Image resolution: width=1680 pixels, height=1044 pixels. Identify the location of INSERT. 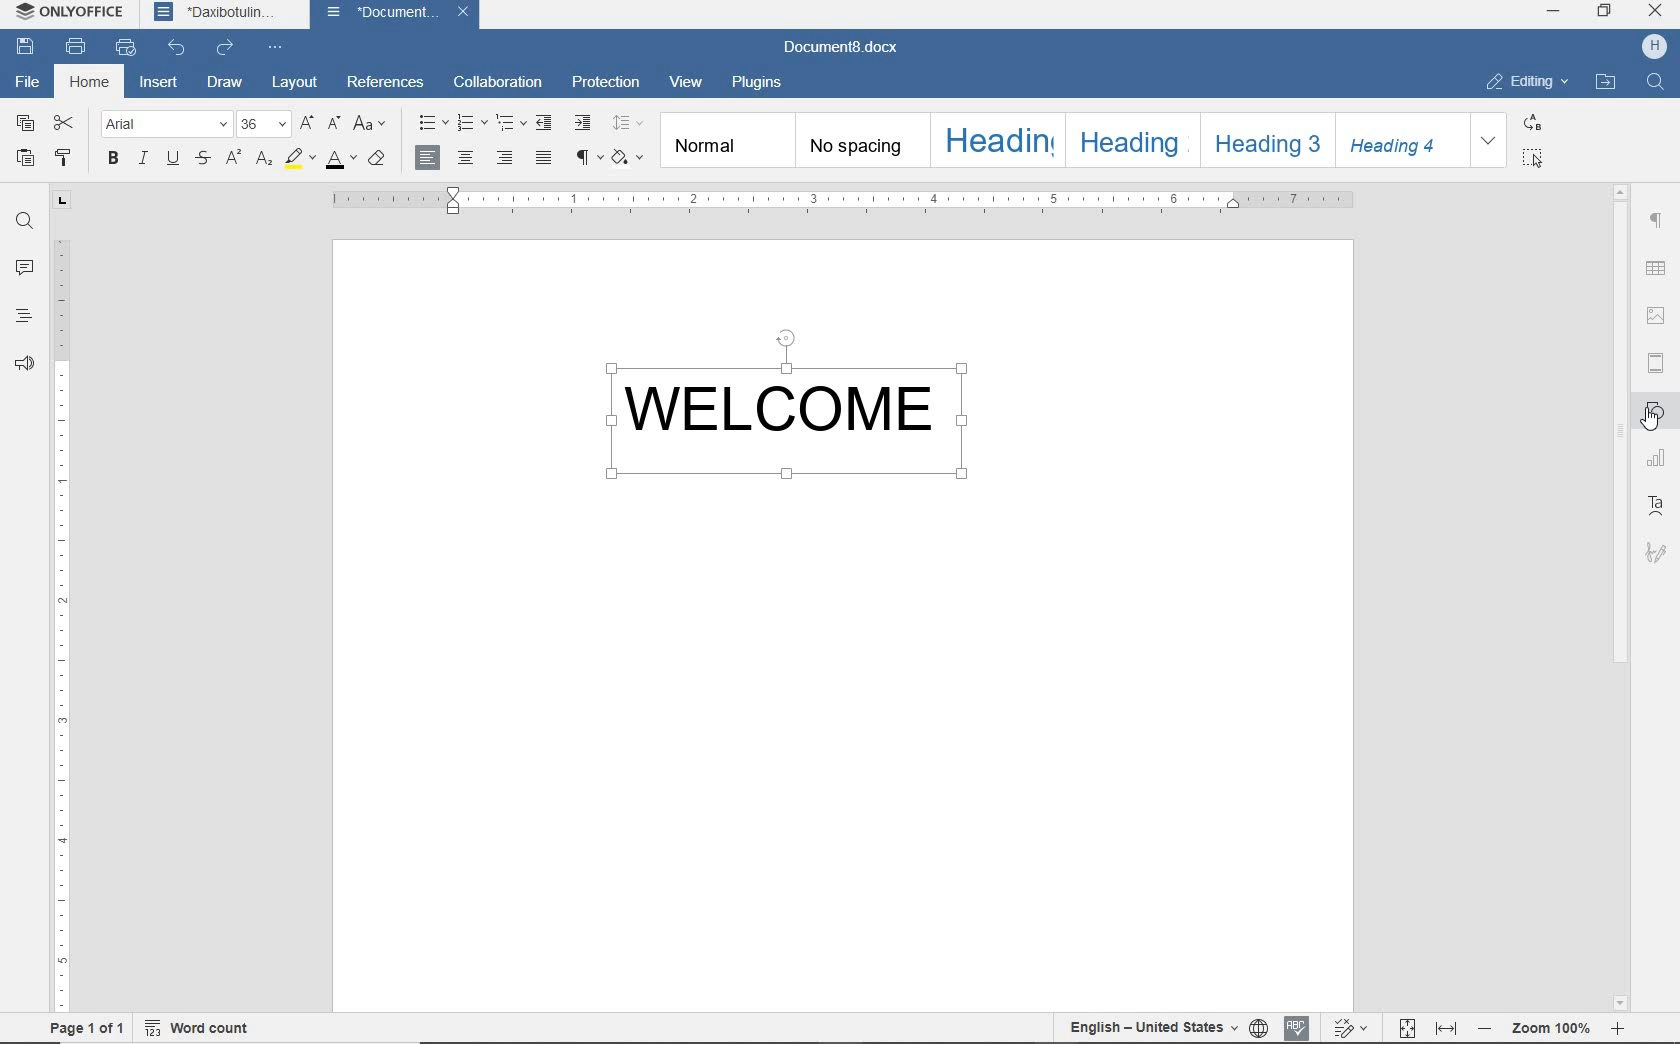
(159, 84).